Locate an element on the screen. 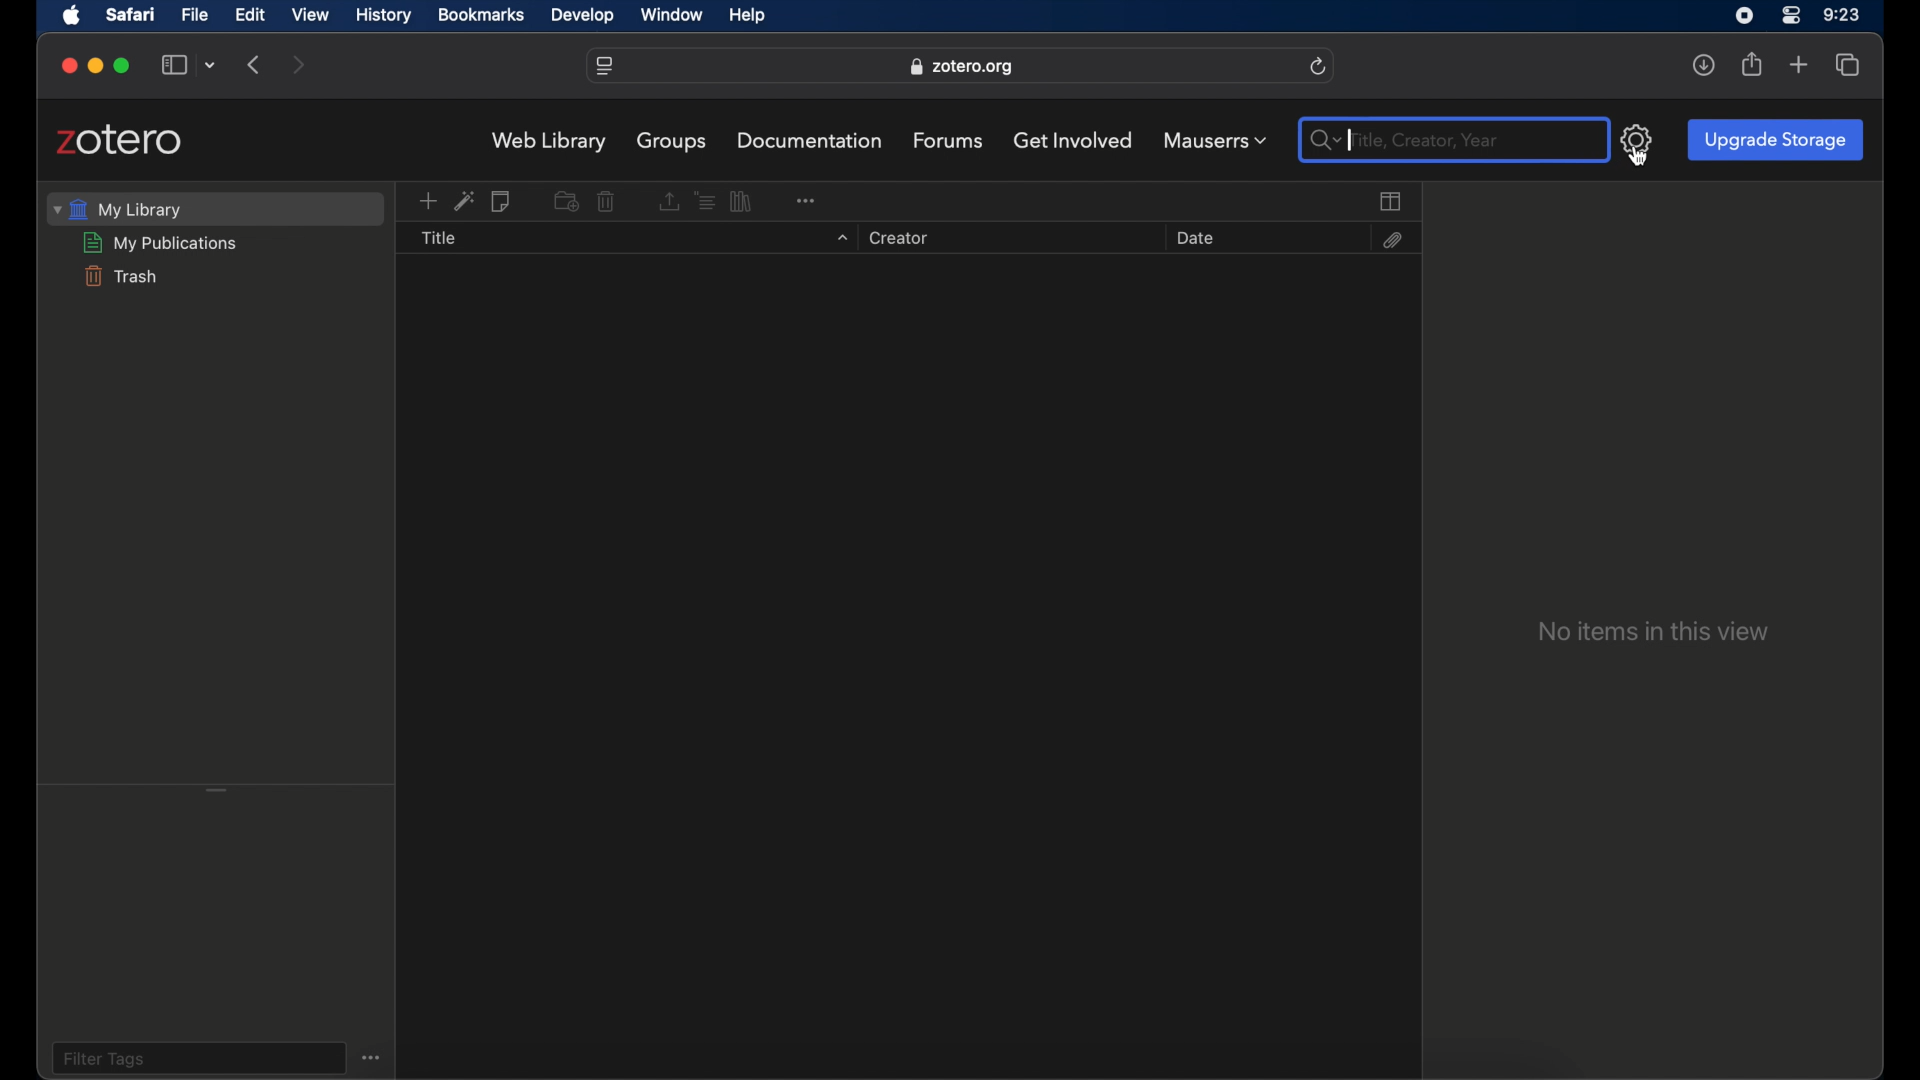  get involved is located at coordinates (1073, 139).